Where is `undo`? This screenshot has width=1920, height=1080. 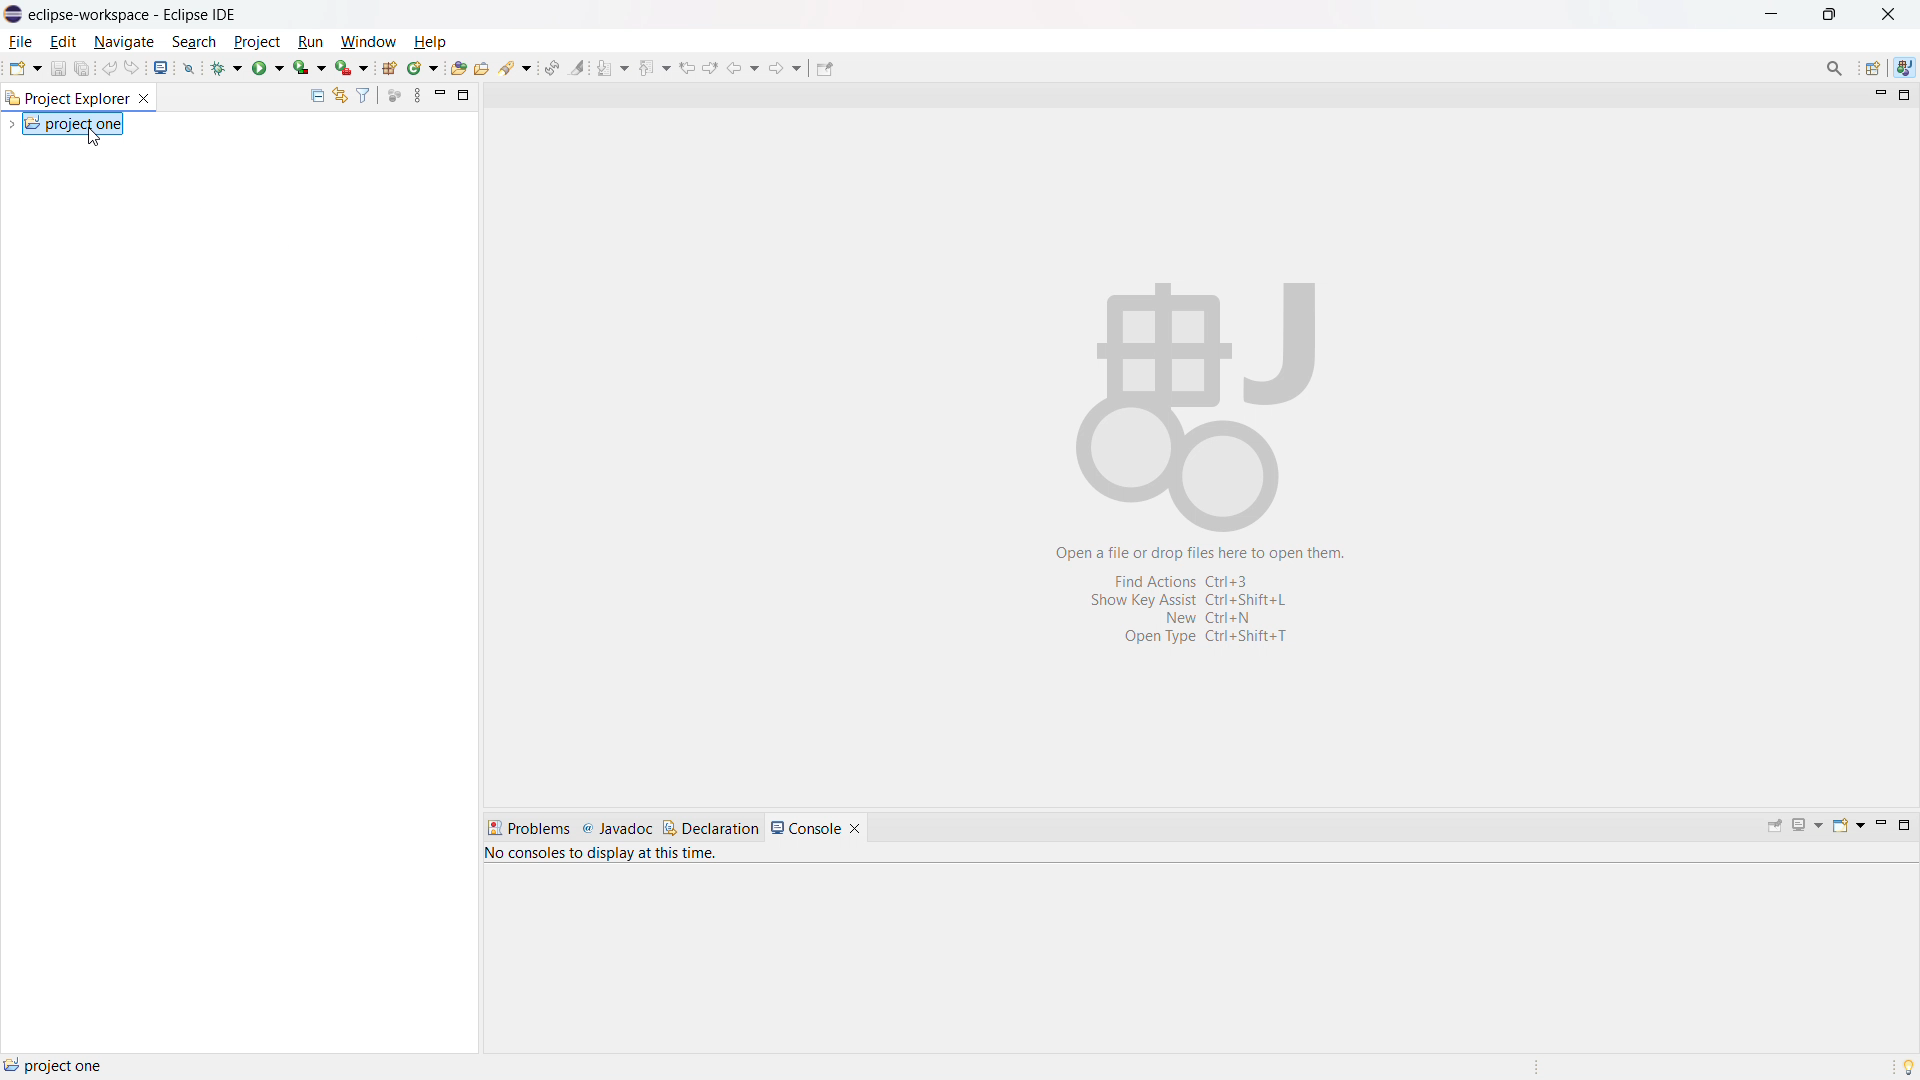
undo is located at coordinates (109, 67).